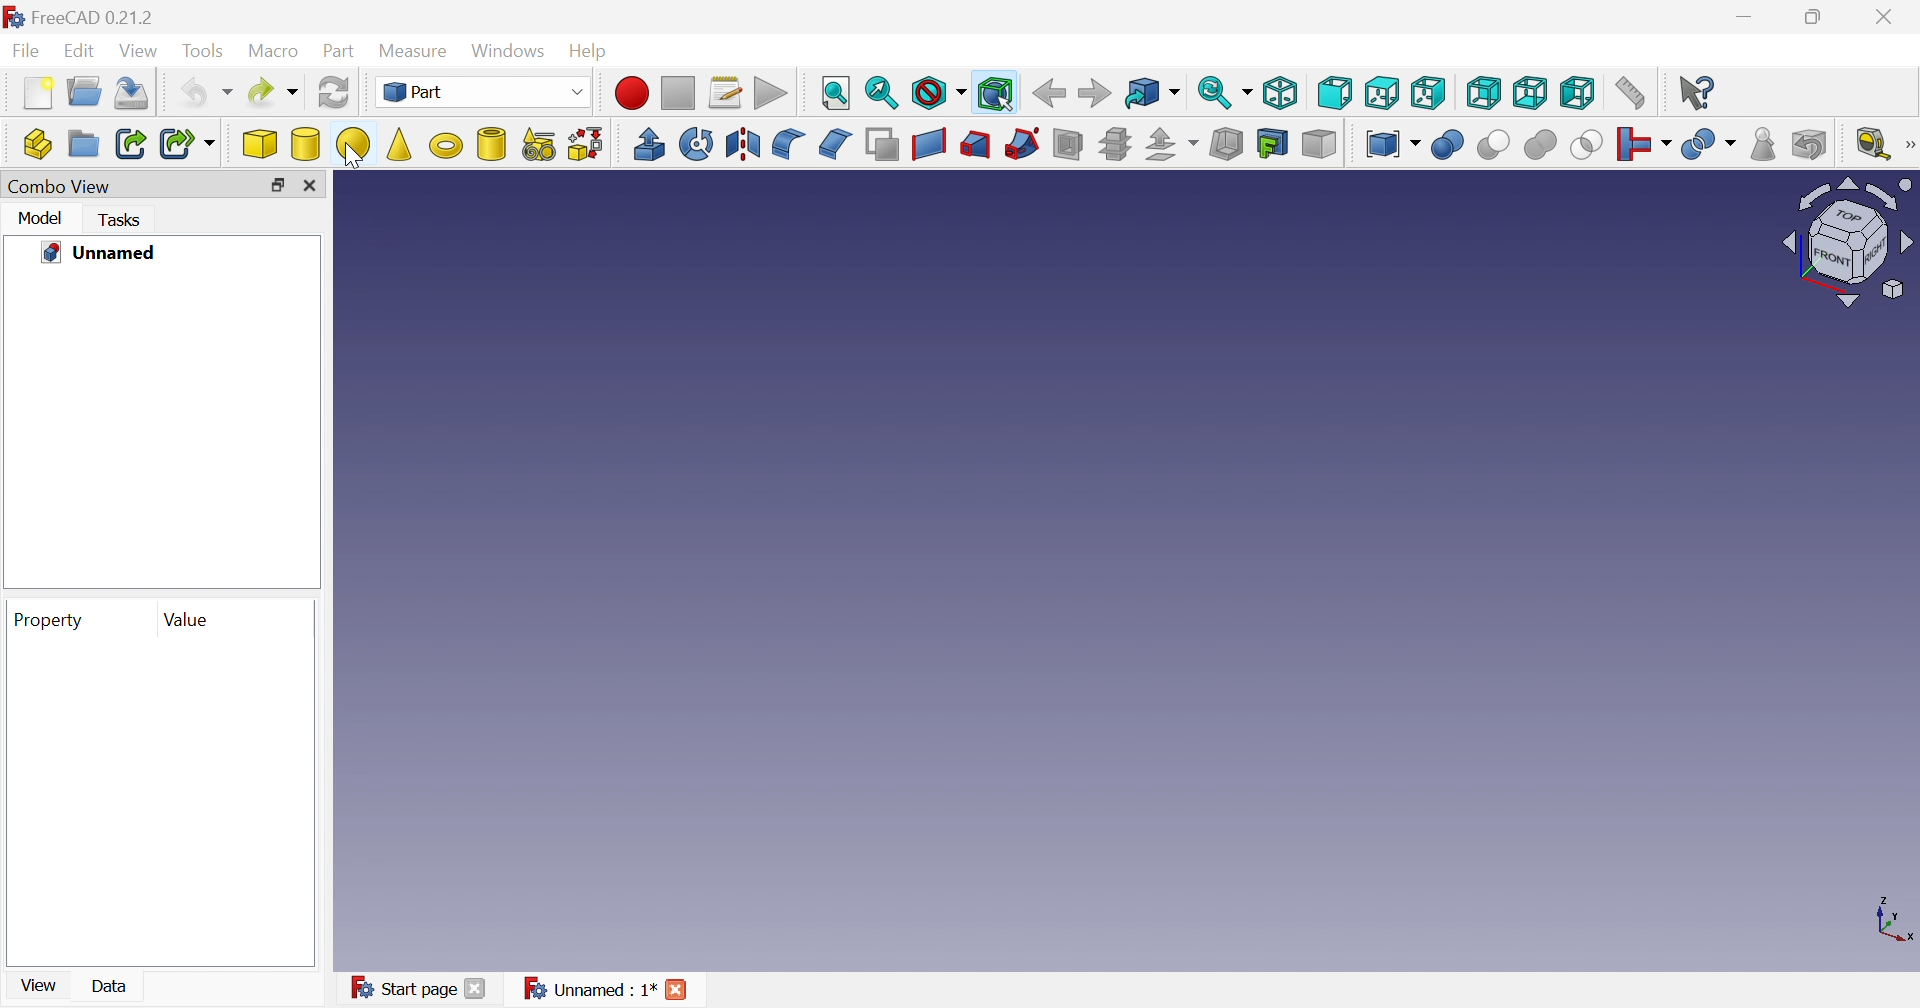 This screenshot has height=1008, width=1920. What do you see at coordinates (1067, 145) in the screenshot?
I see `Section` at bounding box center [1067, 145].